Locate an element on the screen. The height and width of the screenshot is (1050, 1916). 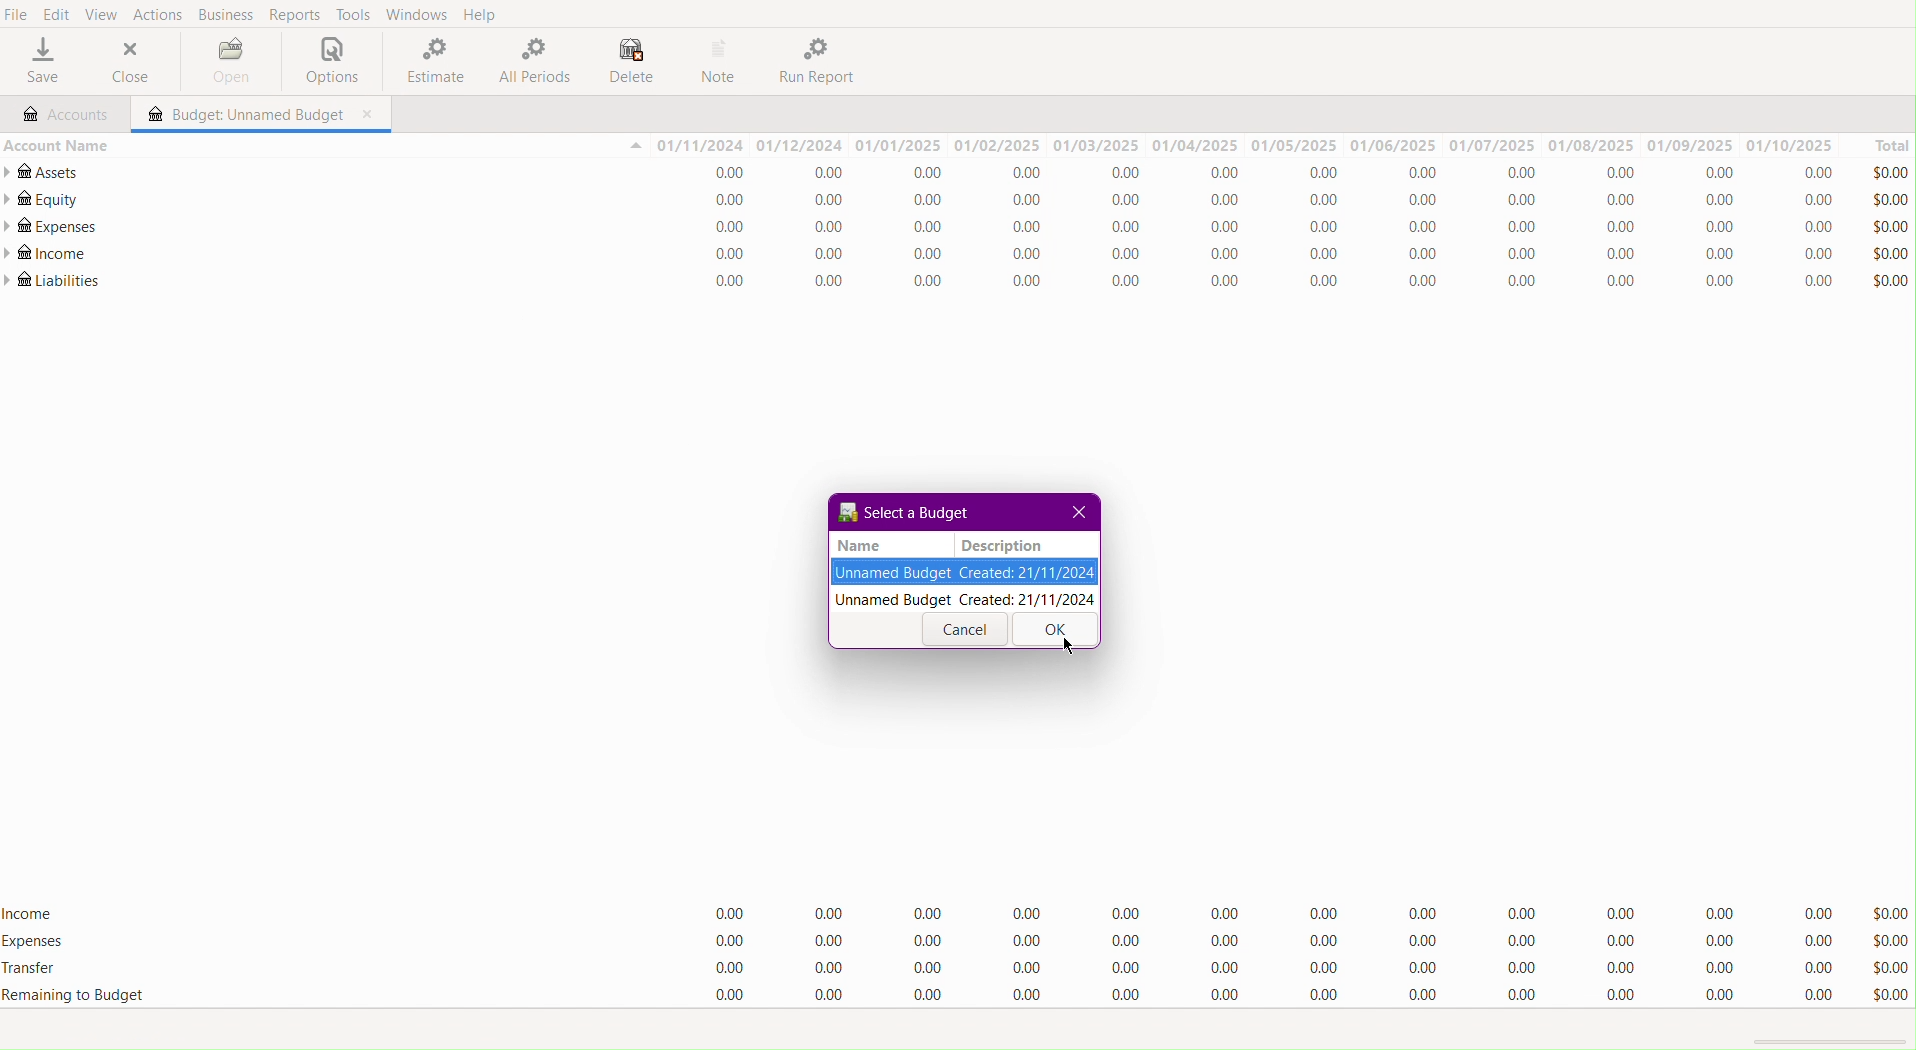
Tools is located at coordinates (350, 16).